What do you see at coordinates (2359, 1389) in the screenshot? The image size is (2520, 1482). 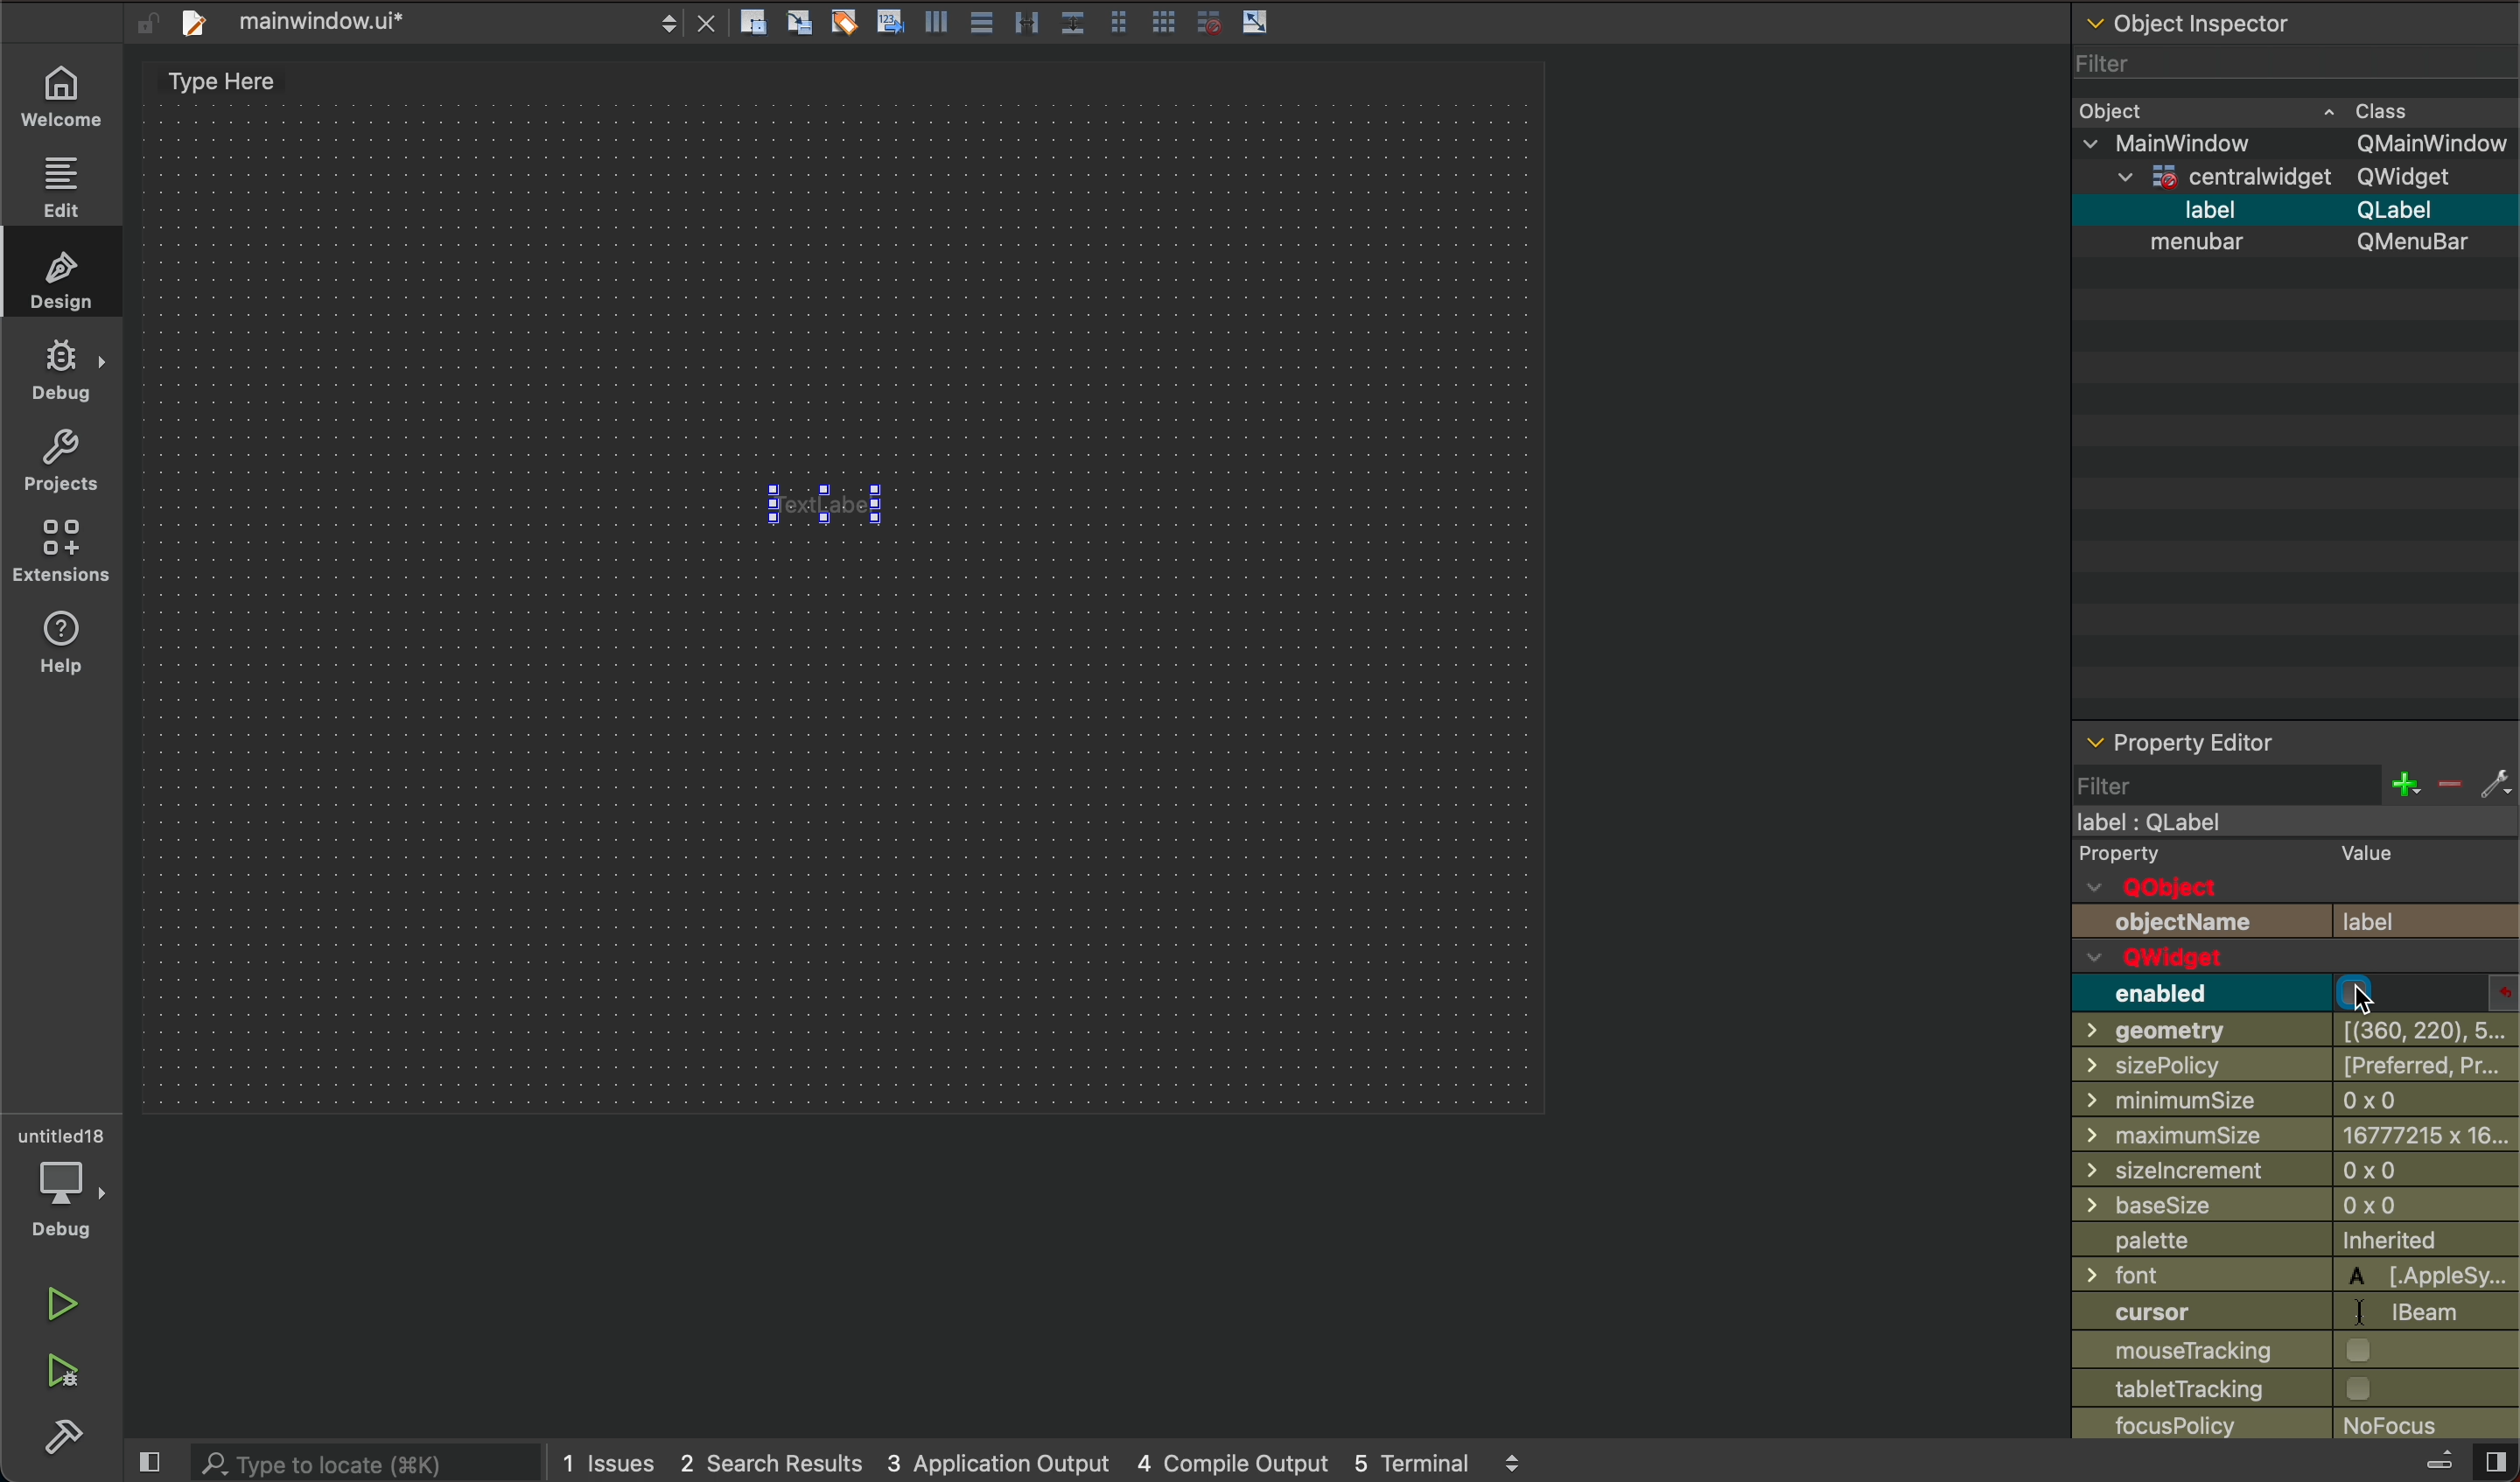 I see `checkbox` at bounding box center [2359, 1389].